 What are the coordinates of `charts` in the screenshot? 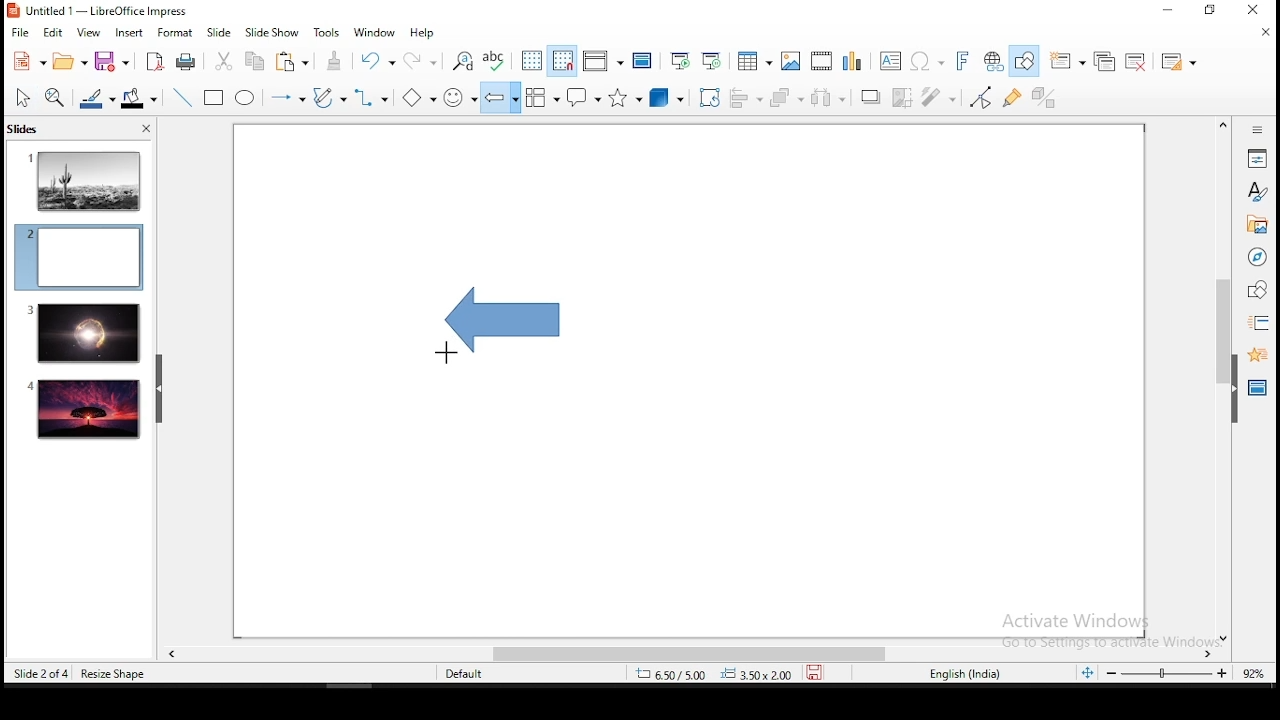 It's located at (852, 61).